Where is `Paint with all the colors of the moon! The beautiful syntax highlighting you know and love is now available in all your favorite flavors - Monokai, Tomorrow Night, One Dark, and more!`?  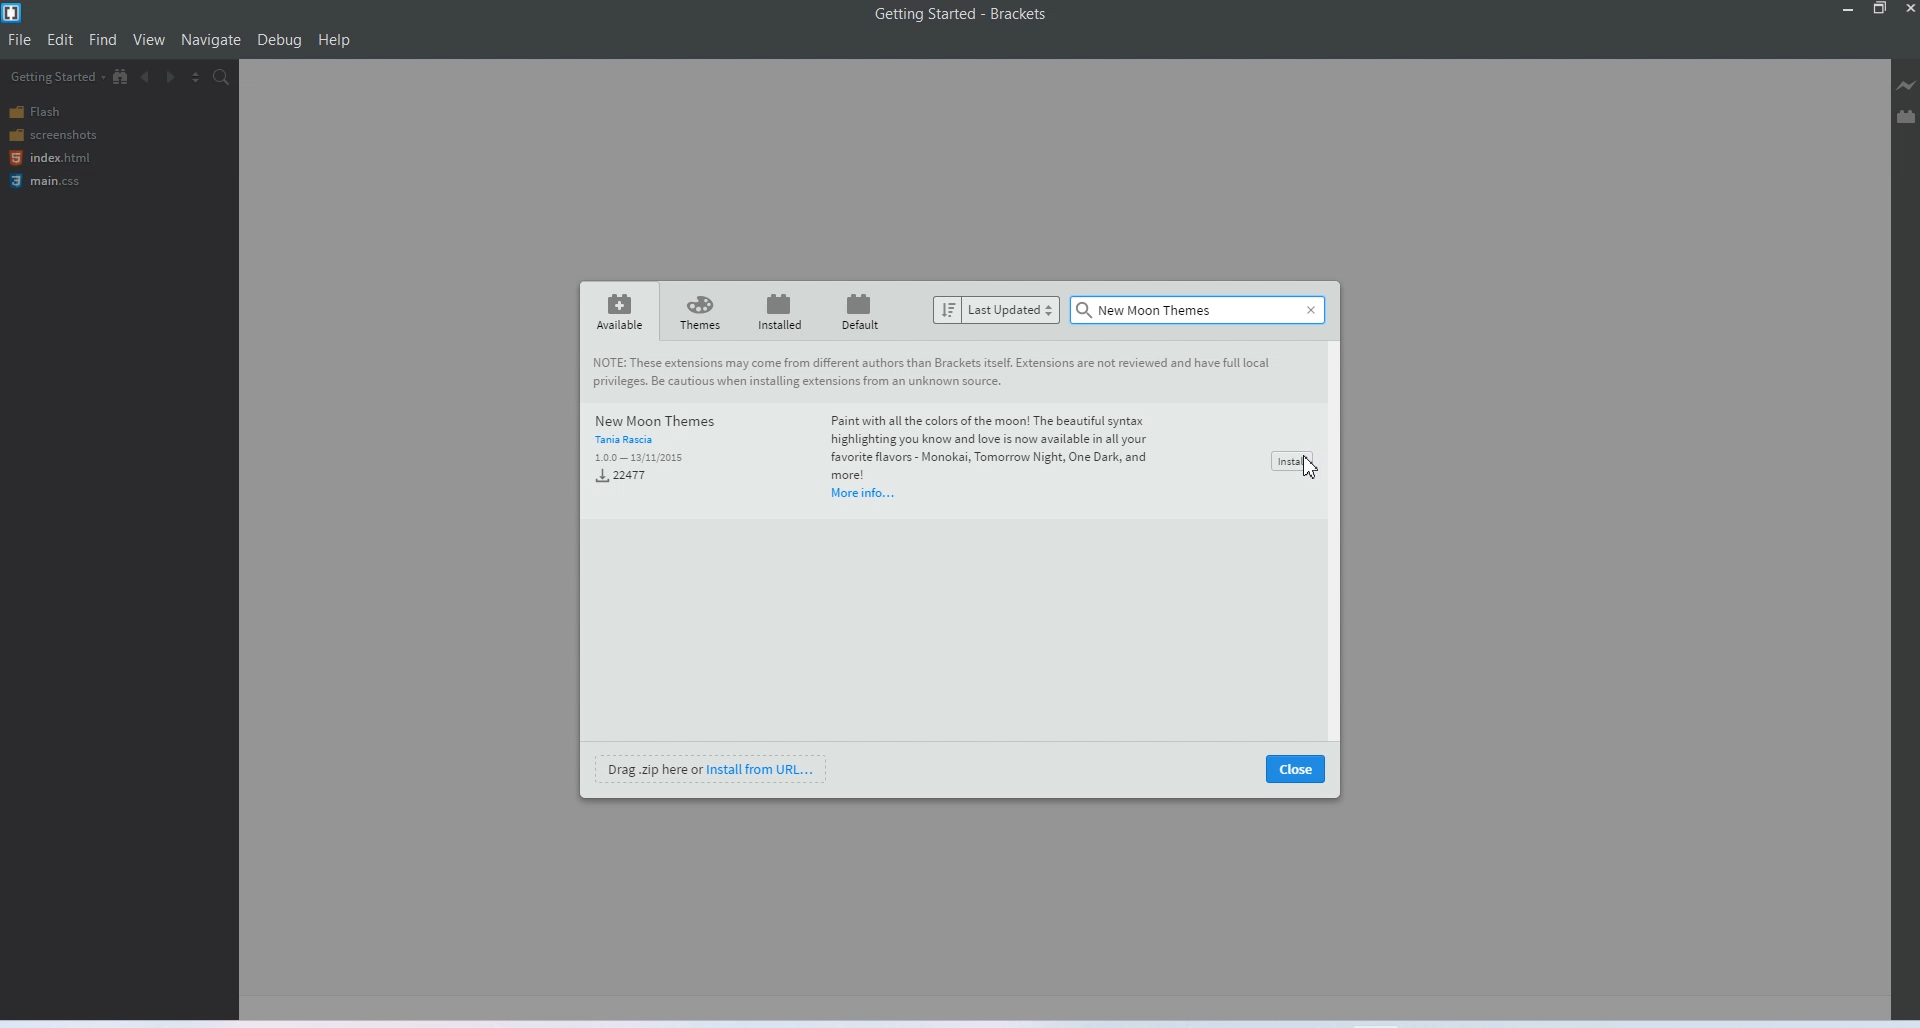 Paint with all the colors of the moon! The beautiful syntax highlighting you know and love is now available in all your favorite flavors - Monokai, Tomorrow Night, One Dark, and more! is located at coordinates (996, 447).